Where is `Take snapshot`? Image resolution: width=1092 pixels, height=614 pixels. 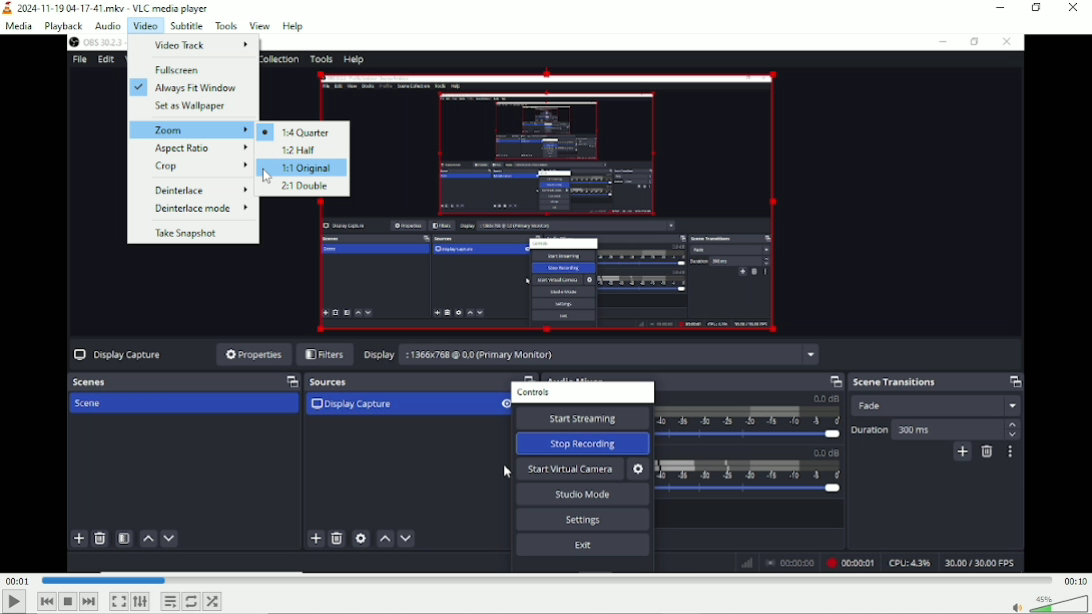
Take snapshot is located at coordinates (187, 234).